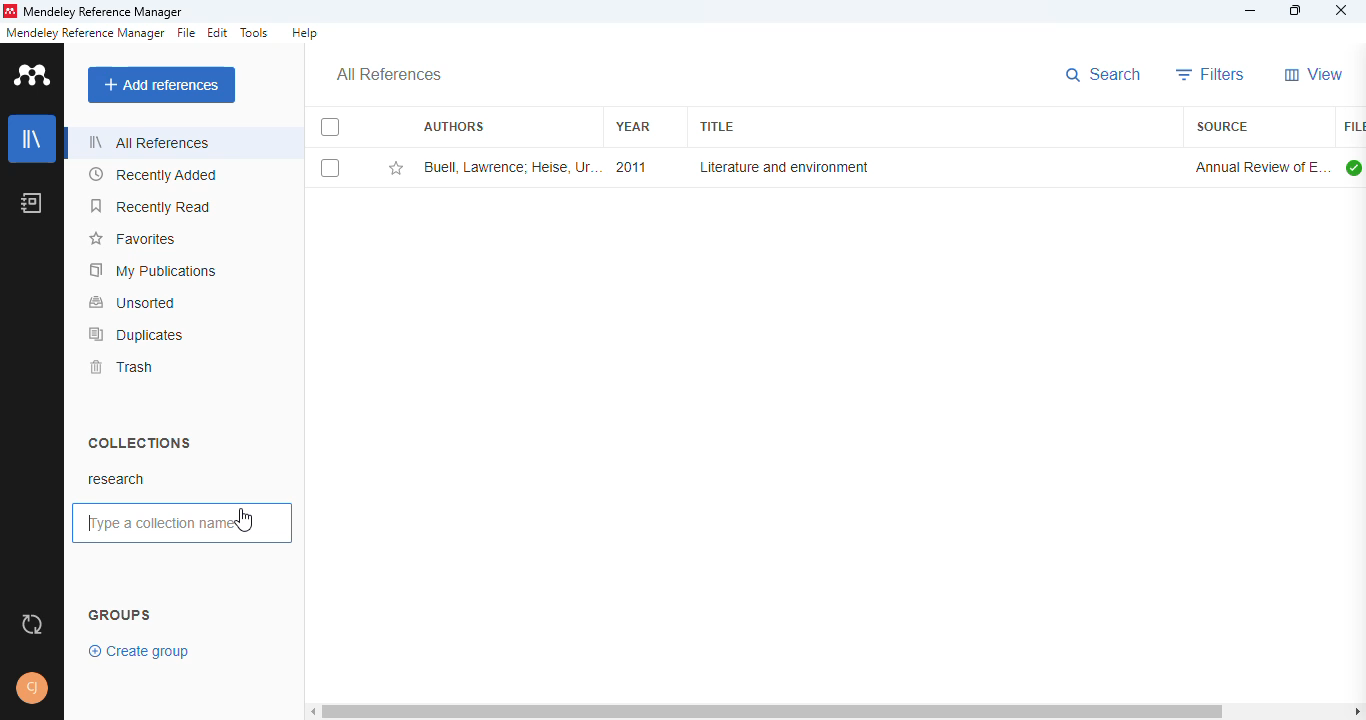 The image size is (1366, 720). What do you see at coordinates (388, 75) in the screenshot?
I see `all references` at bounding box center [388, 75].